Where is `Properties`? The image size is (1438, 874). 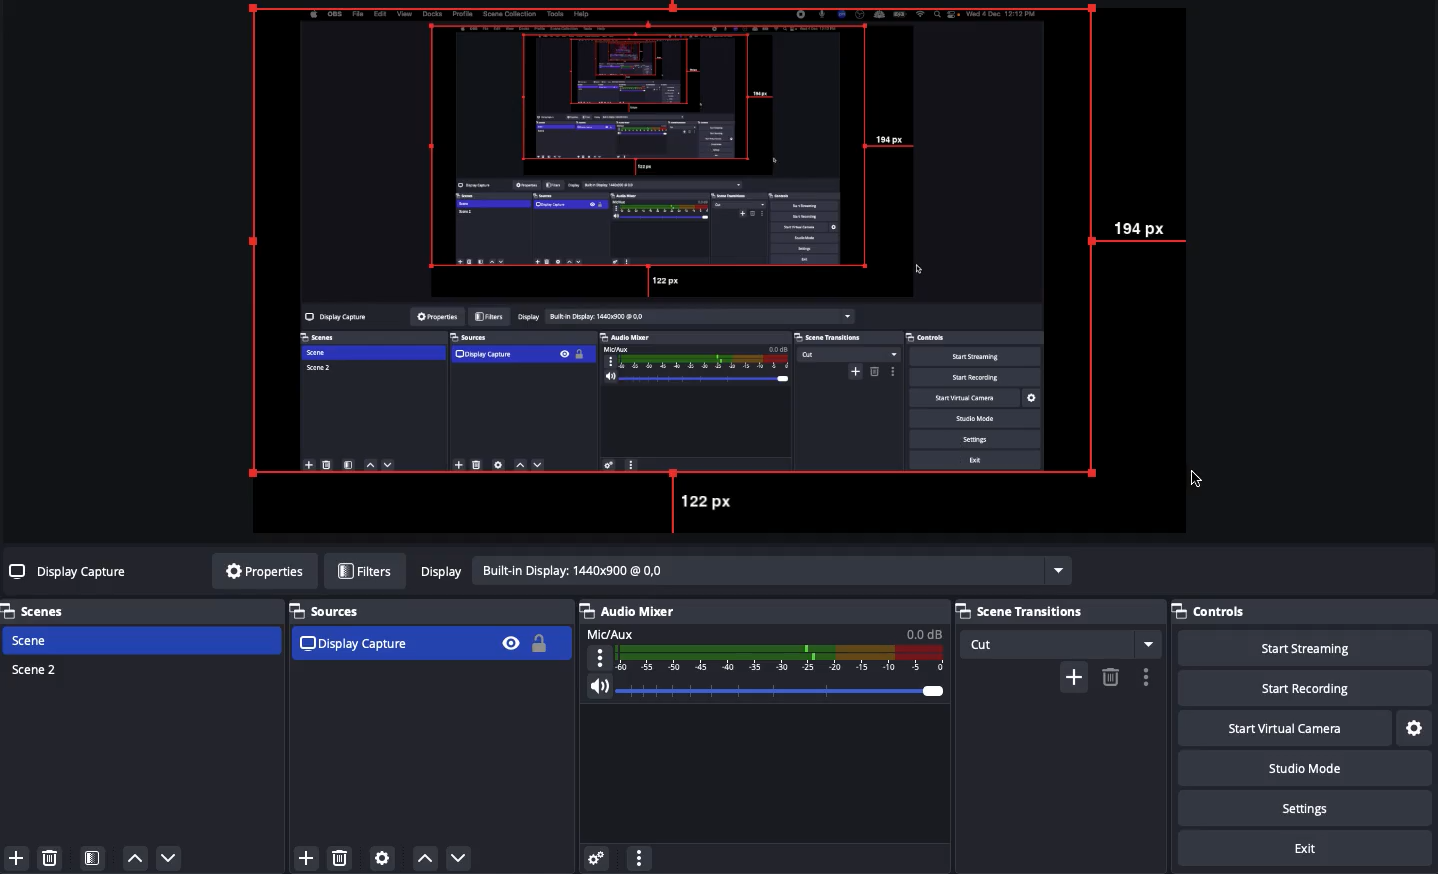
Properties is located at coordinates (259, 571).